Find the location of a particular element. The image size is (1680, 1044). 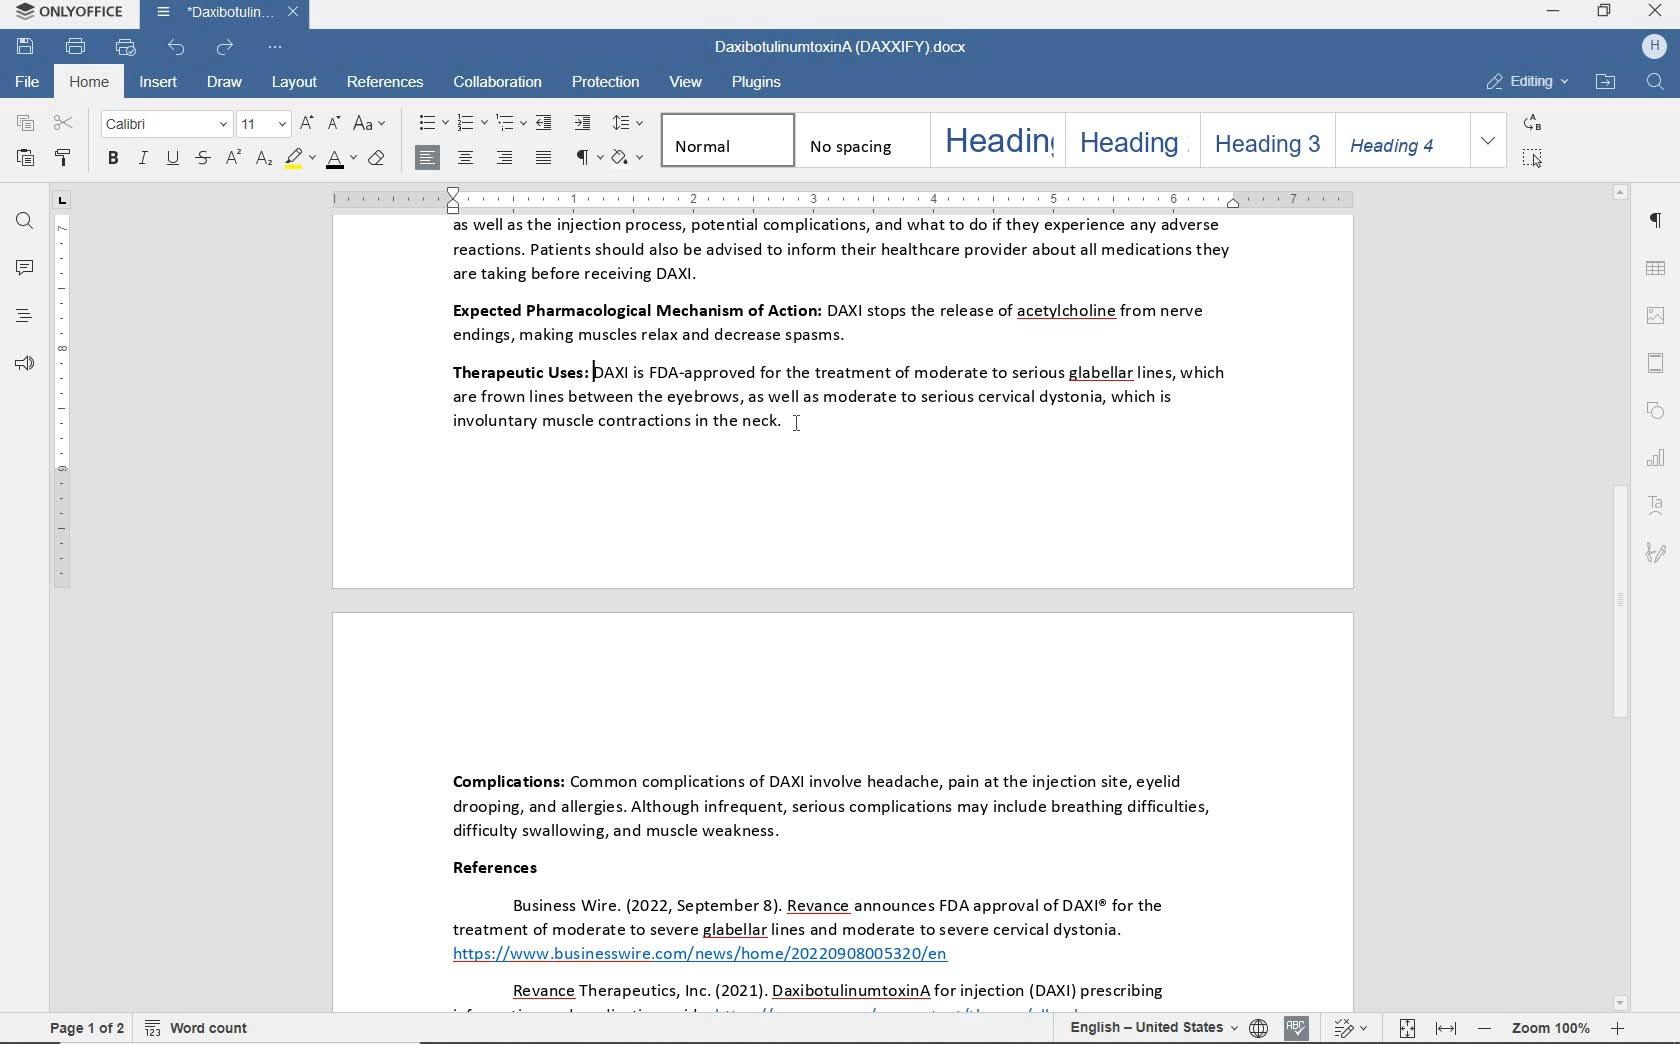

bullets is located at coordinates (430, 124).